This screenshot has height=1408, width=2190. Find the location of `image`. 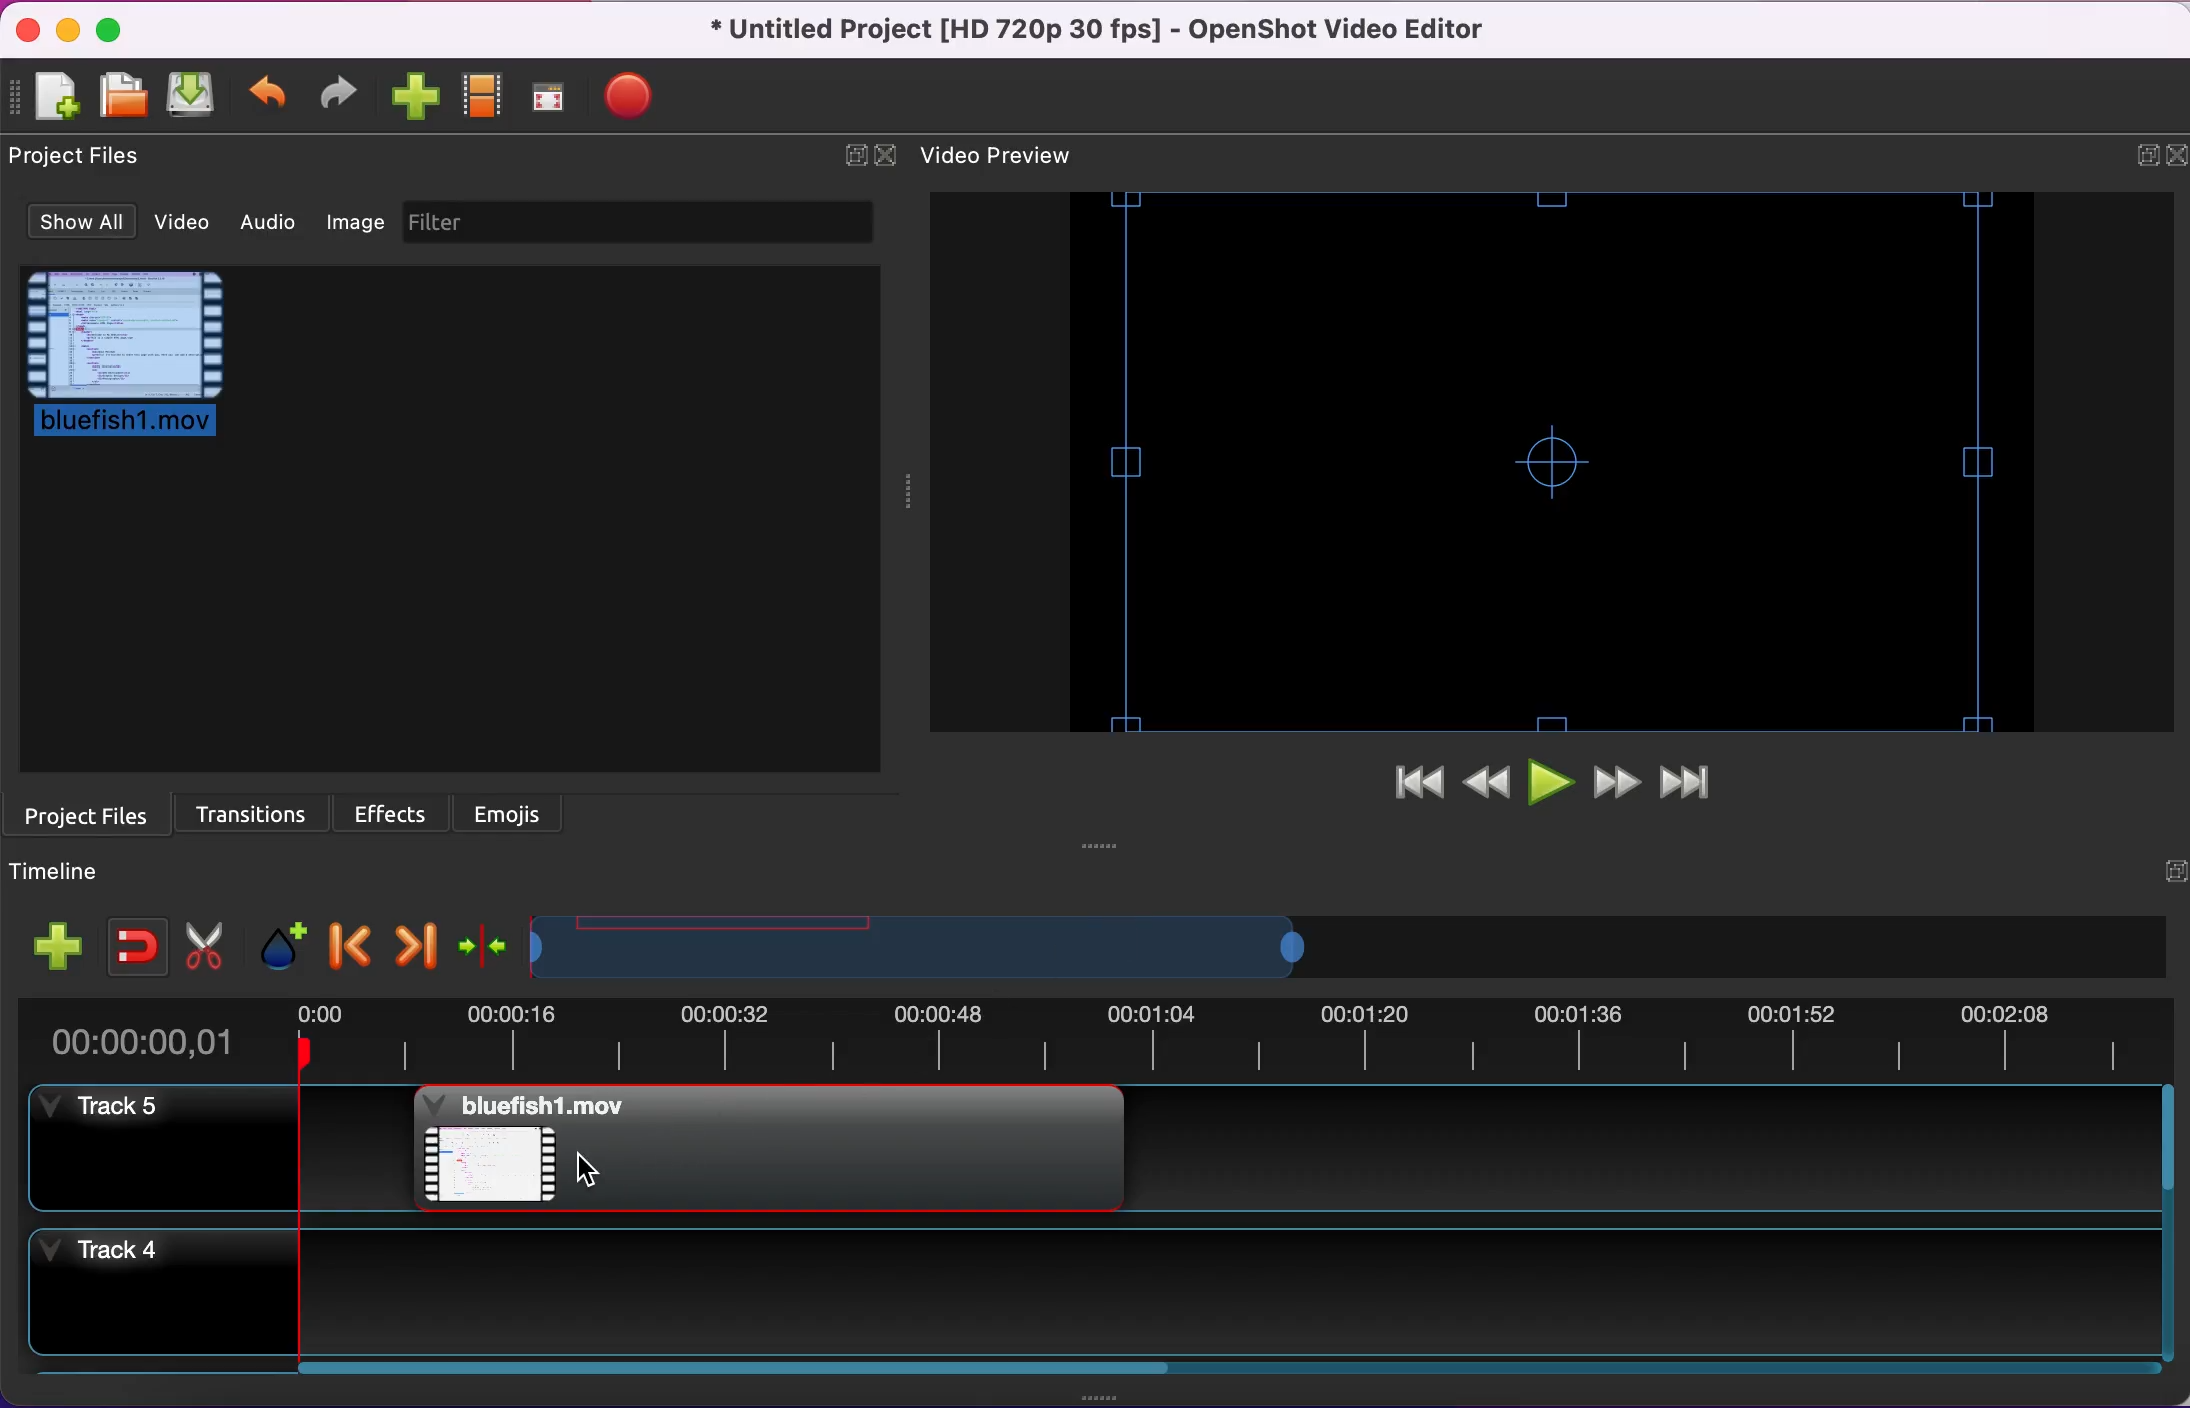

image is located at coordinates (353, 221).